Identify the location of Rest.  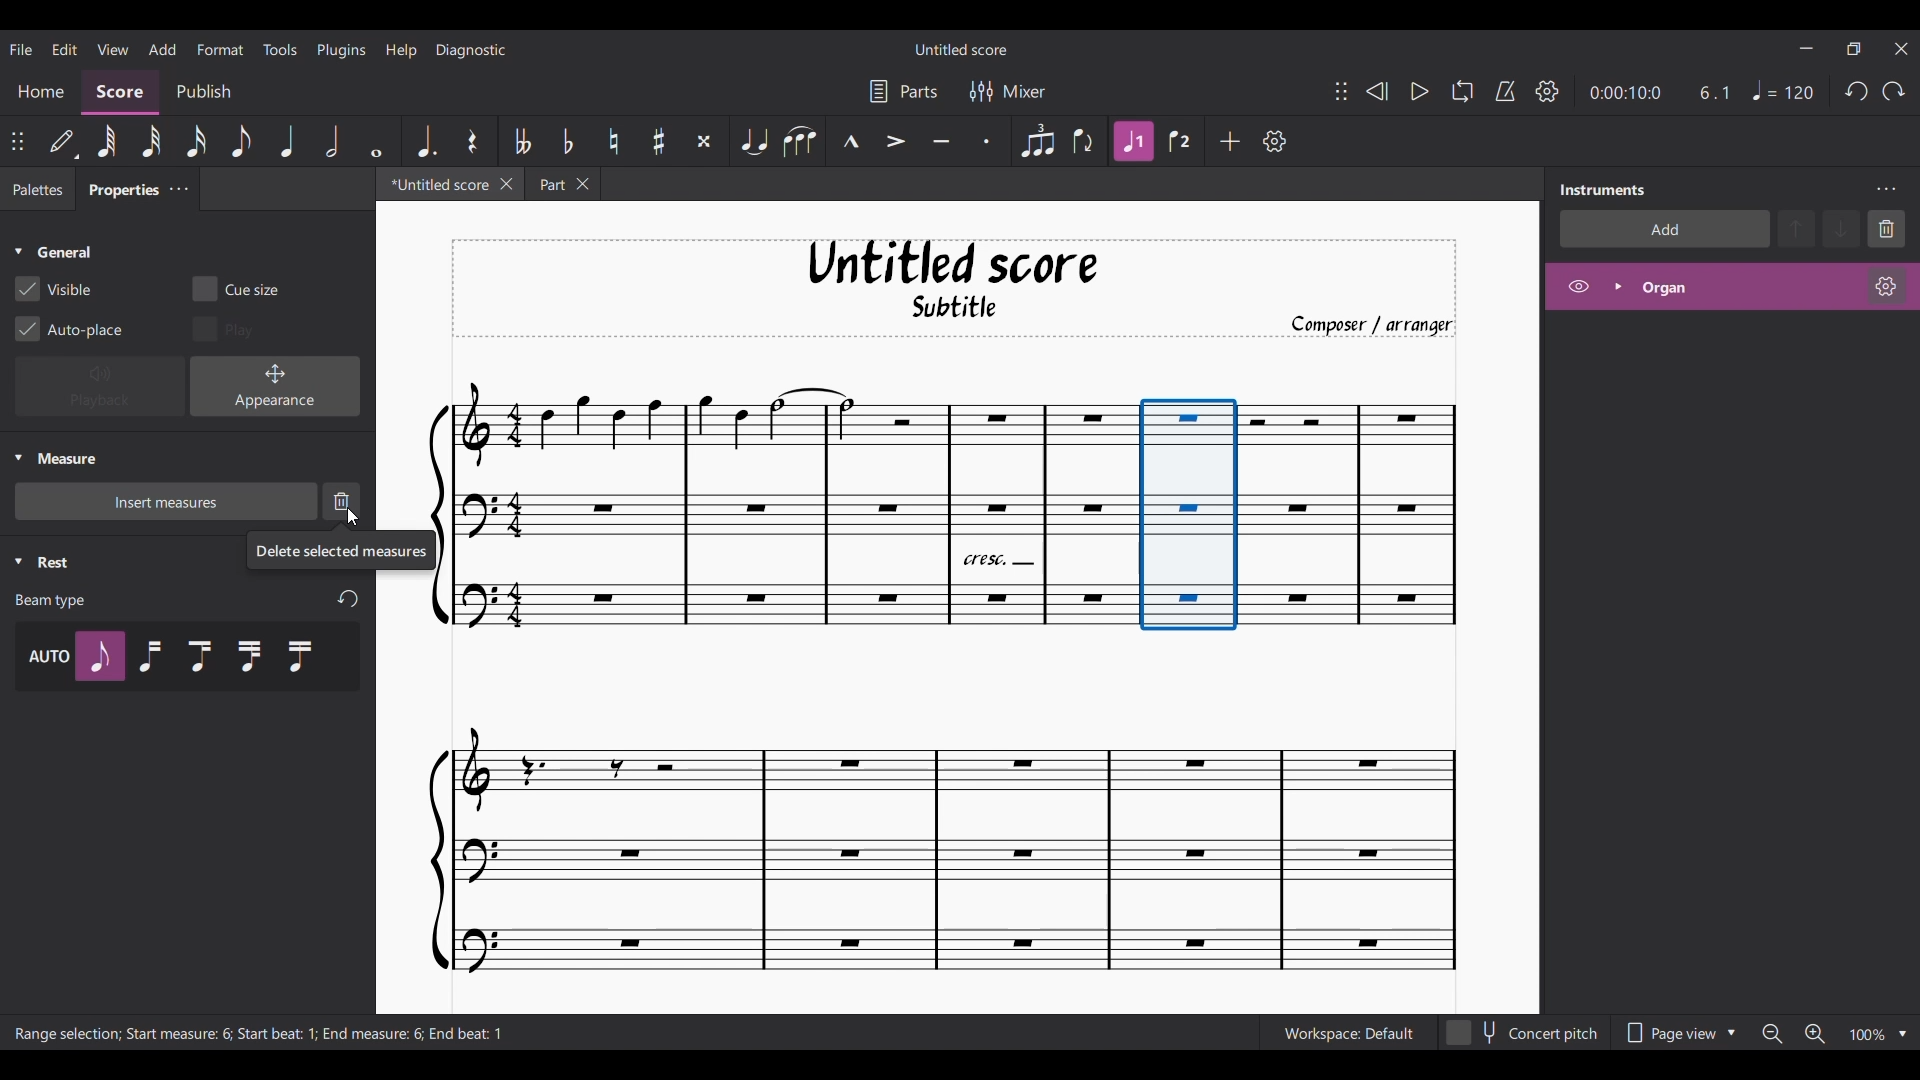
(472, 141).